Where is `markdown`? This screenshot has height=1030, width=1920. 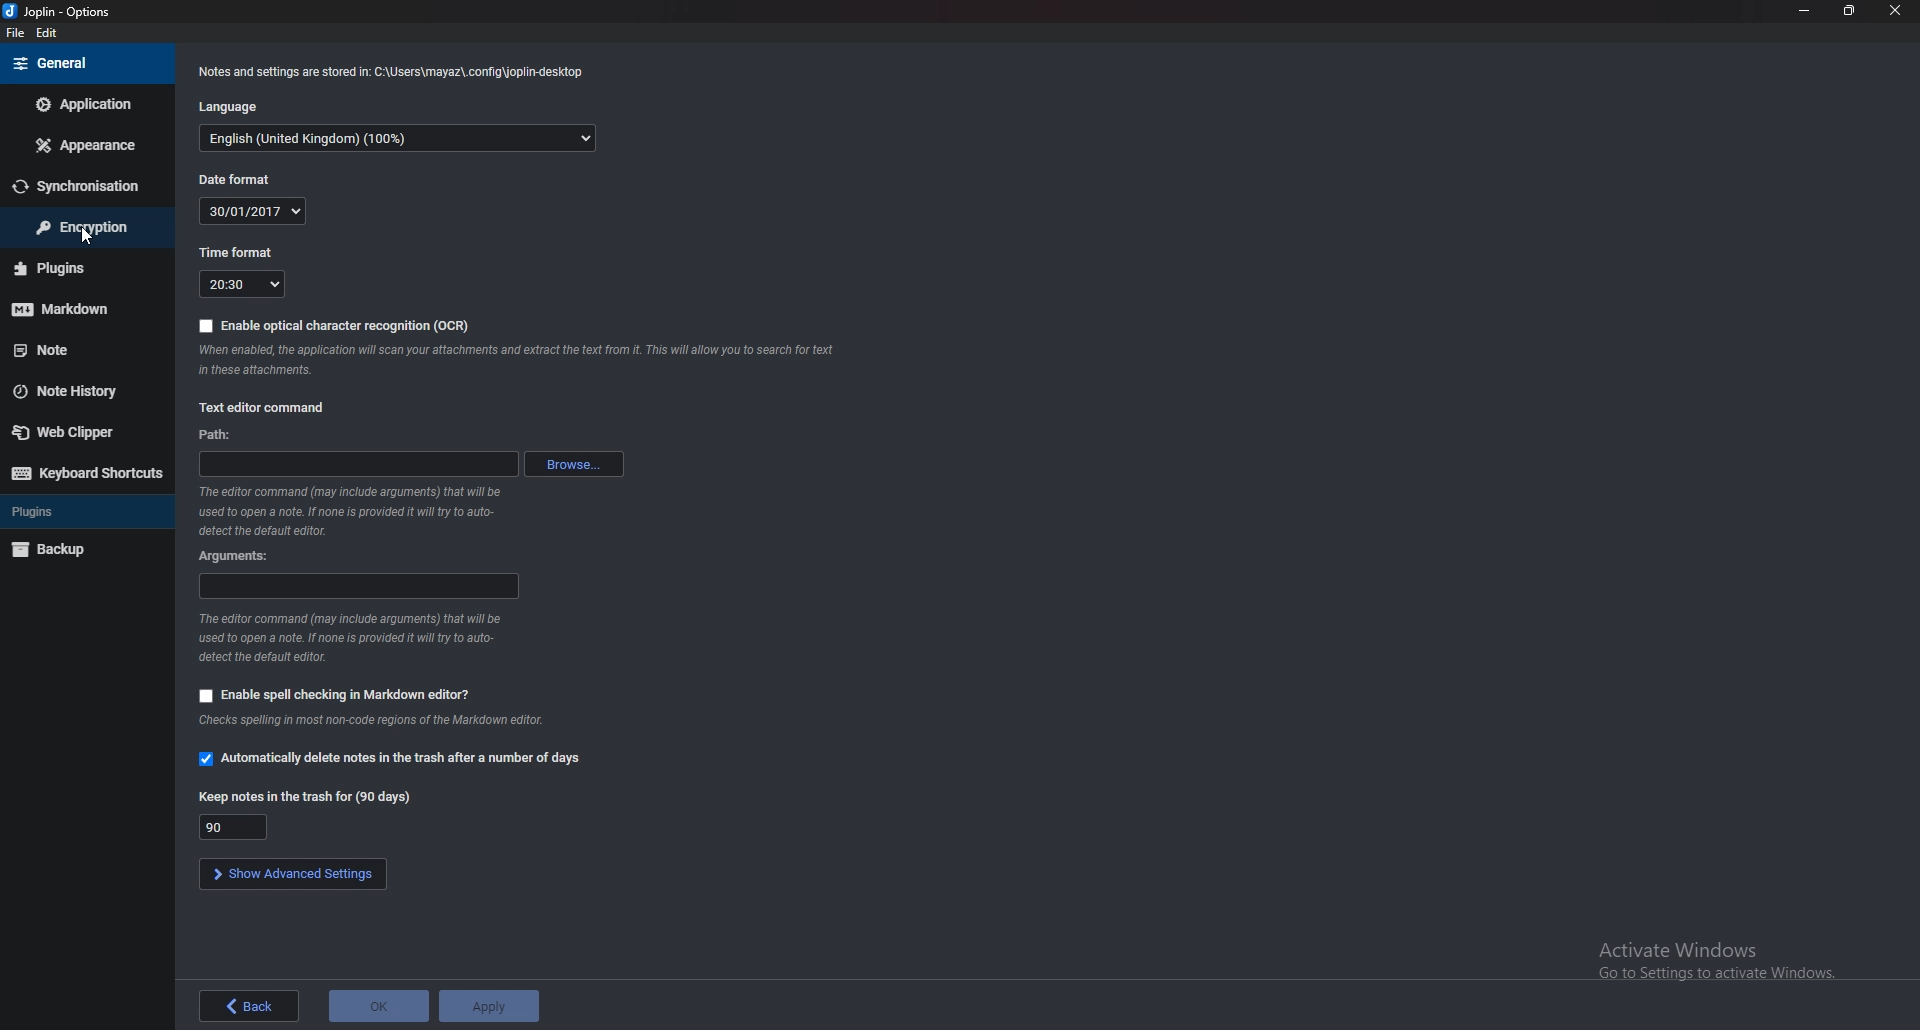
markdown is located at coordinates (80, 309).